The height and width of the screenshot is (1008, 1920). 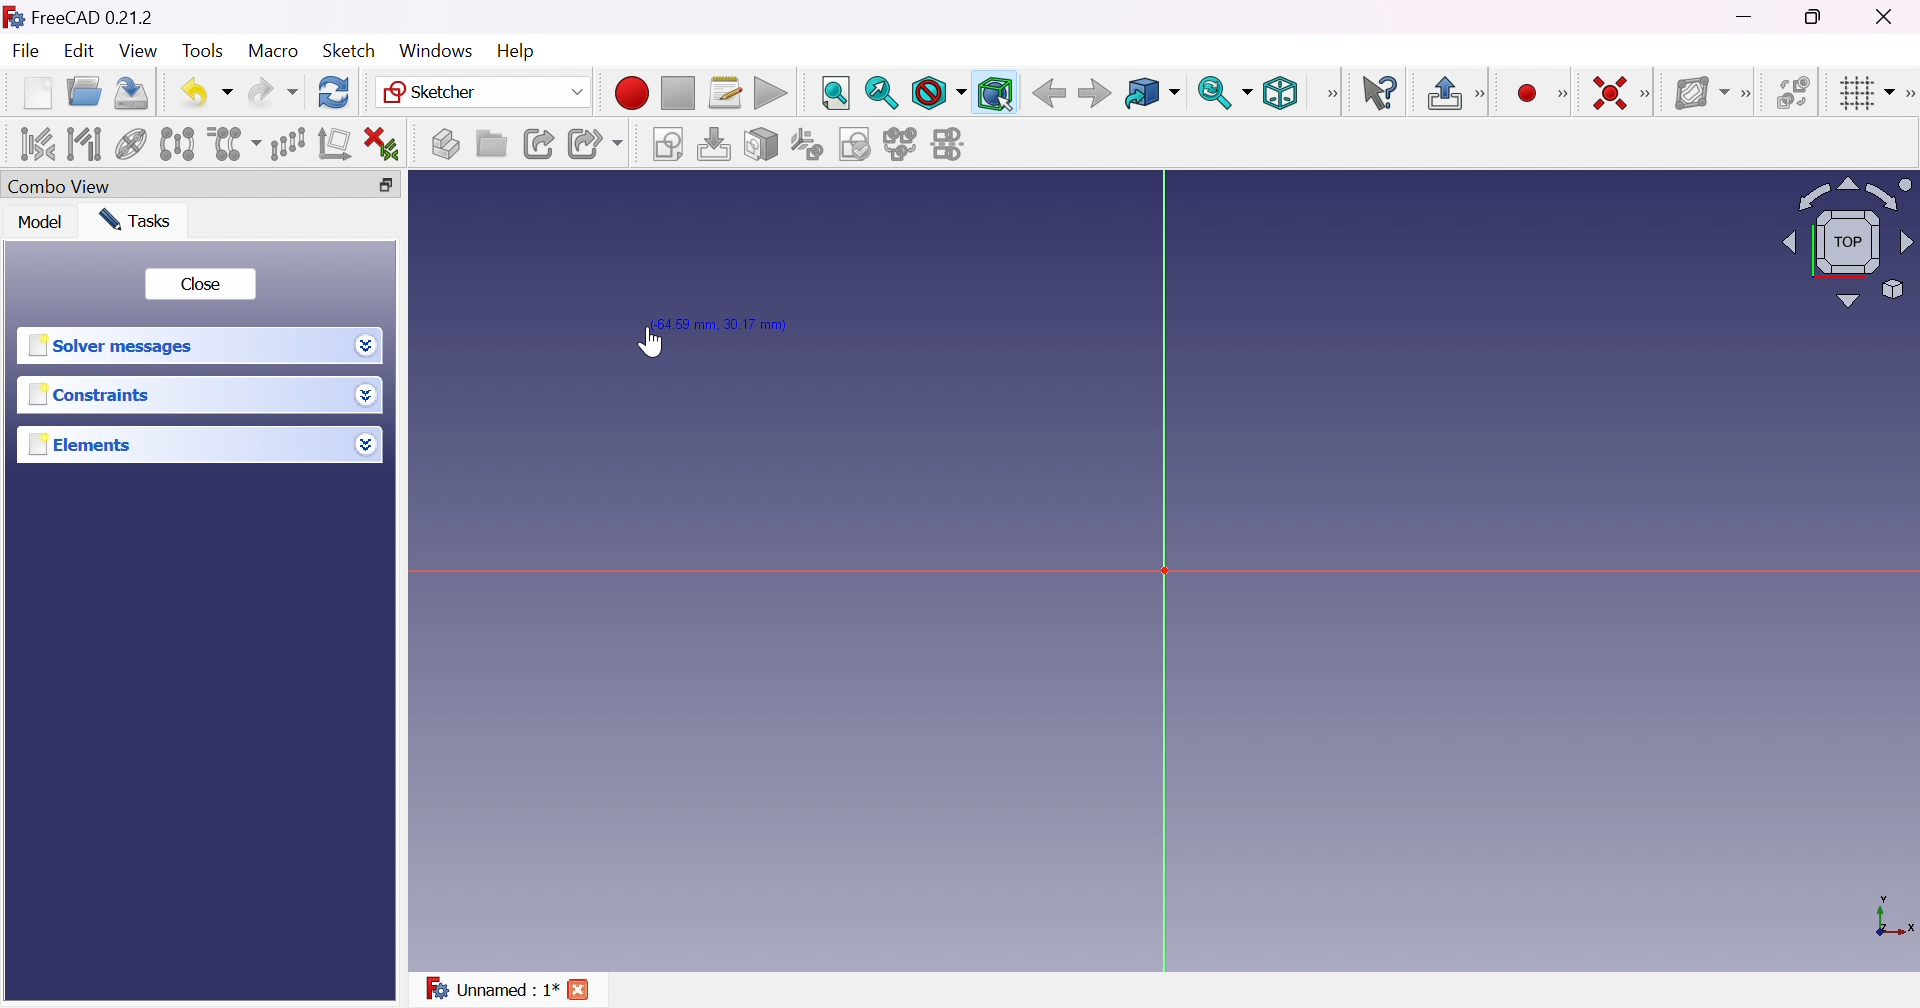 What do you see at coordinates (1908, 94) in the screenshot?
I see `[Sketcher edit tools]` at bounding box center [1908, 94].